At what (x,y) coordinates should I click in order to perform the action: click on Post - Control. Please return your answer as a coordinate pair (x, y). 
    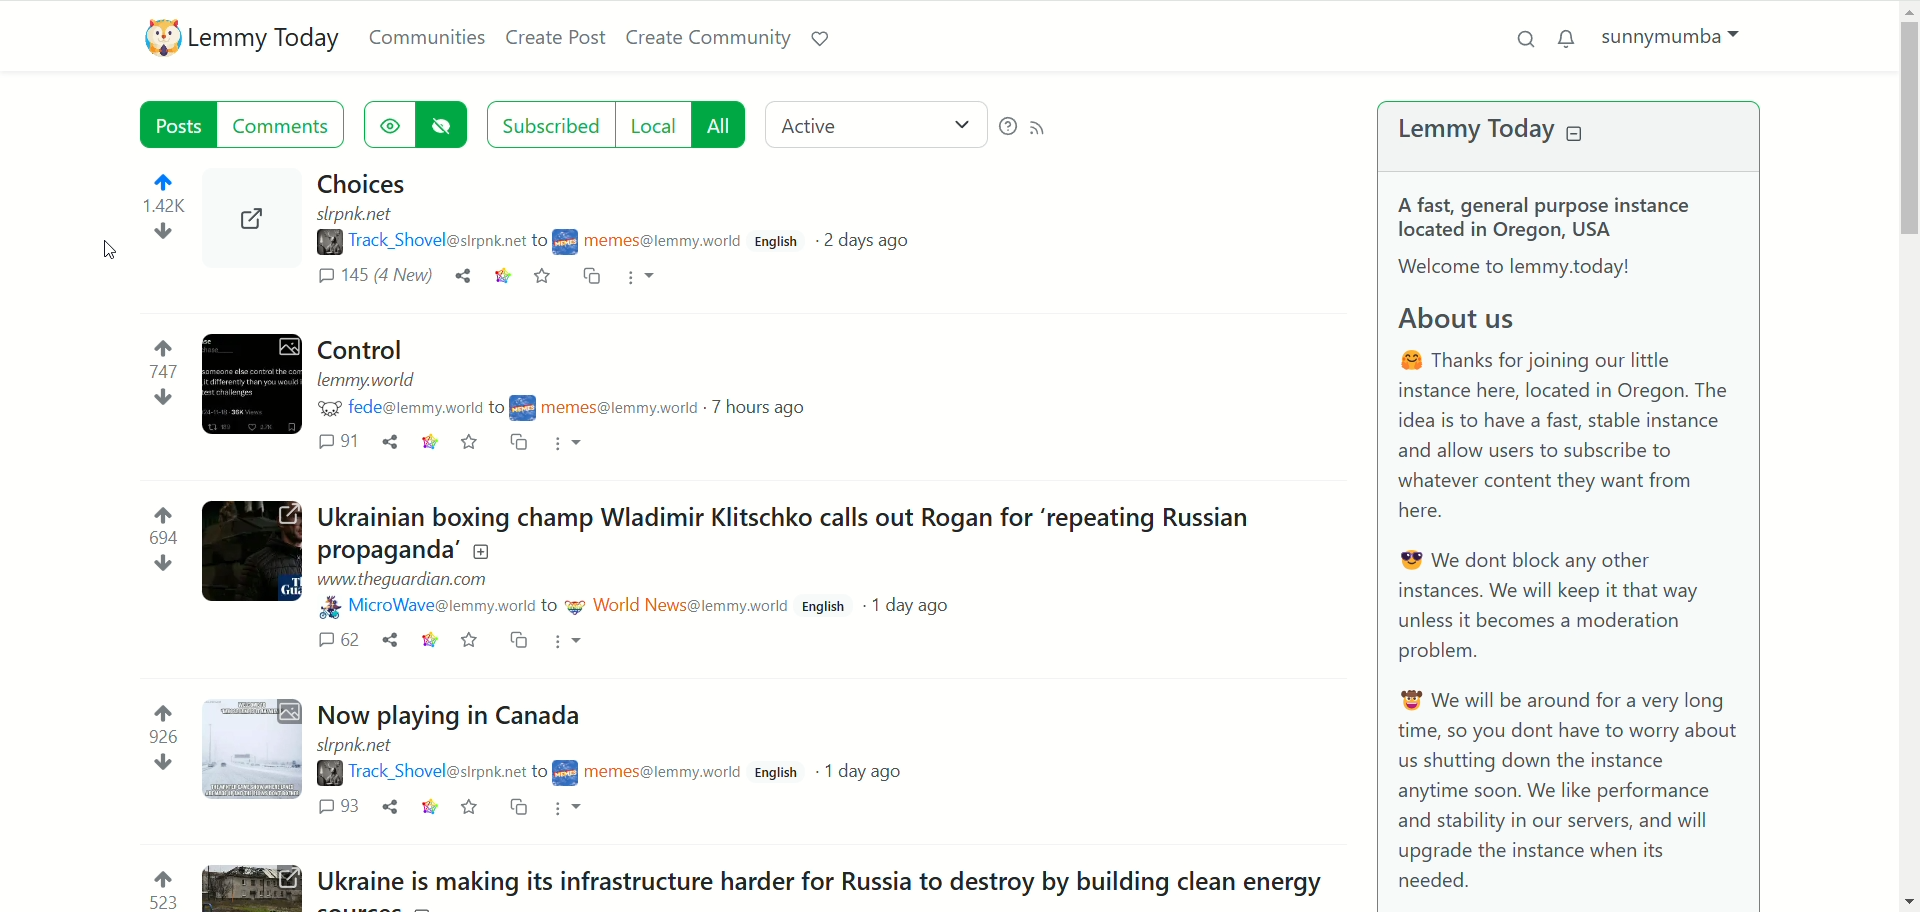
    Looking at the image, I should click on (391, 350).